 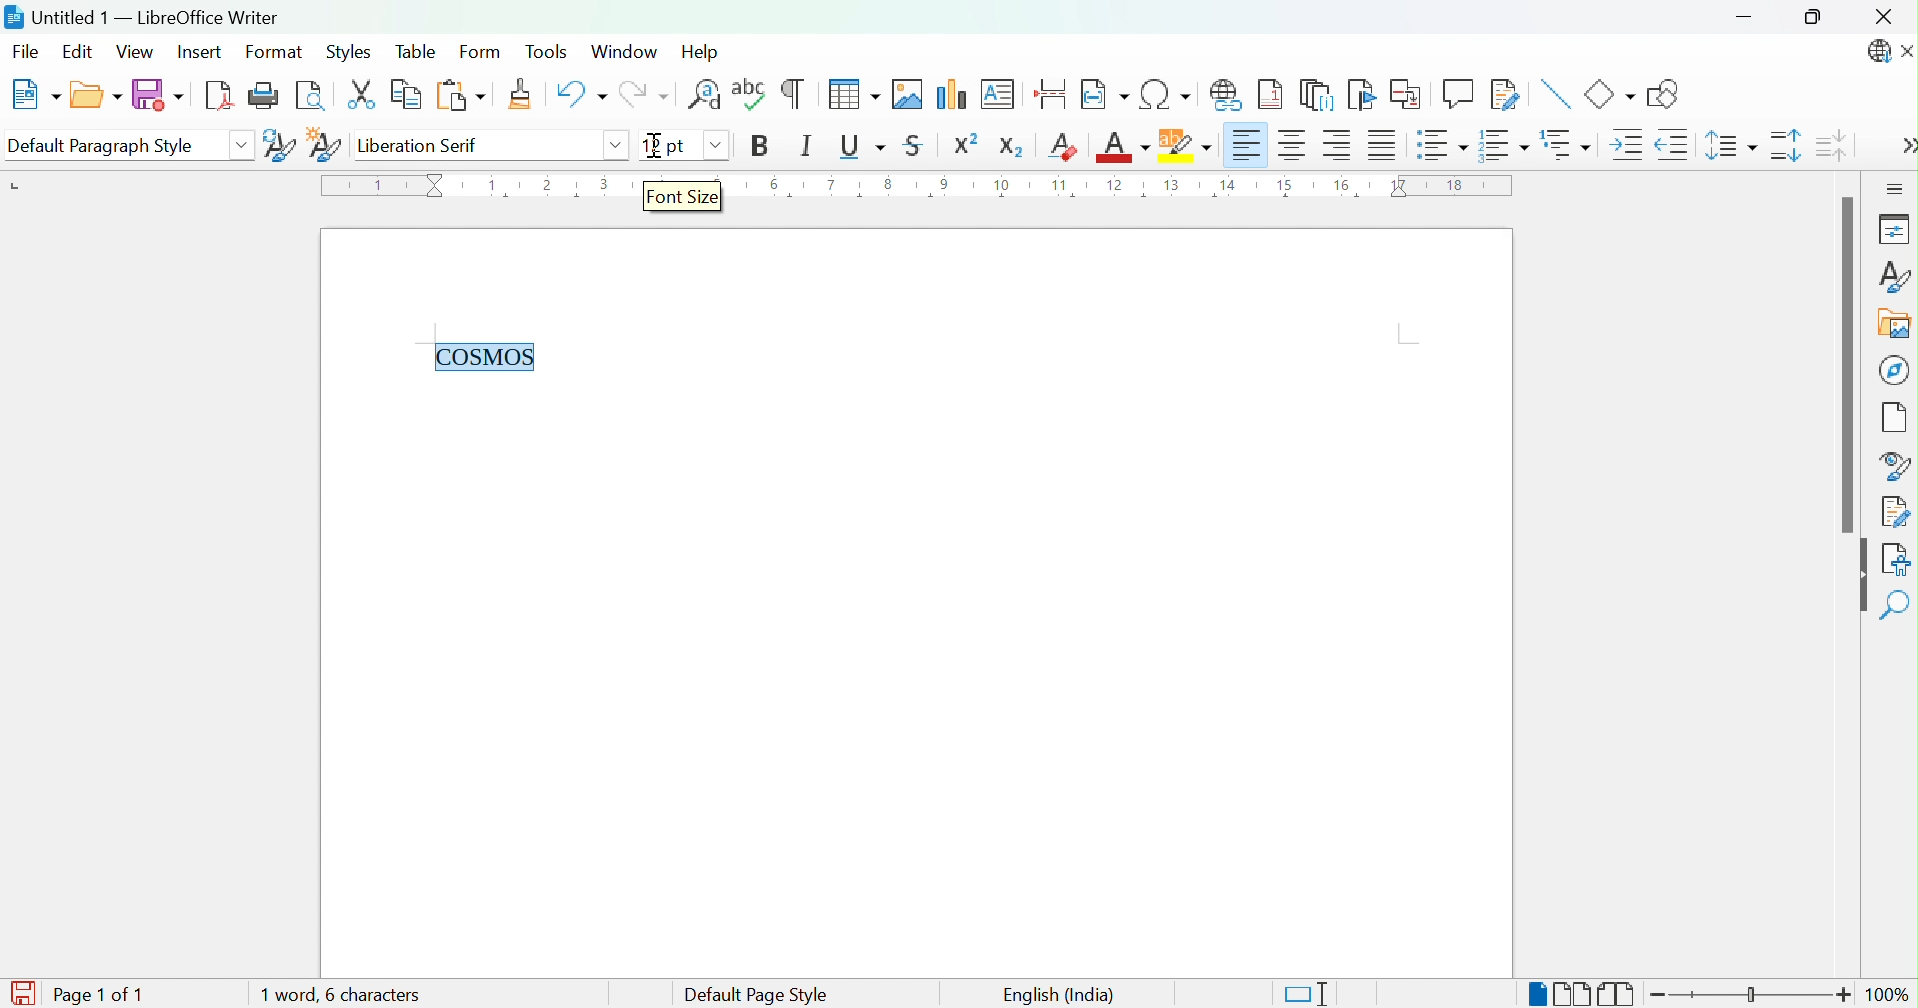 I want to click on English (India), so click(x=1057, y=994).